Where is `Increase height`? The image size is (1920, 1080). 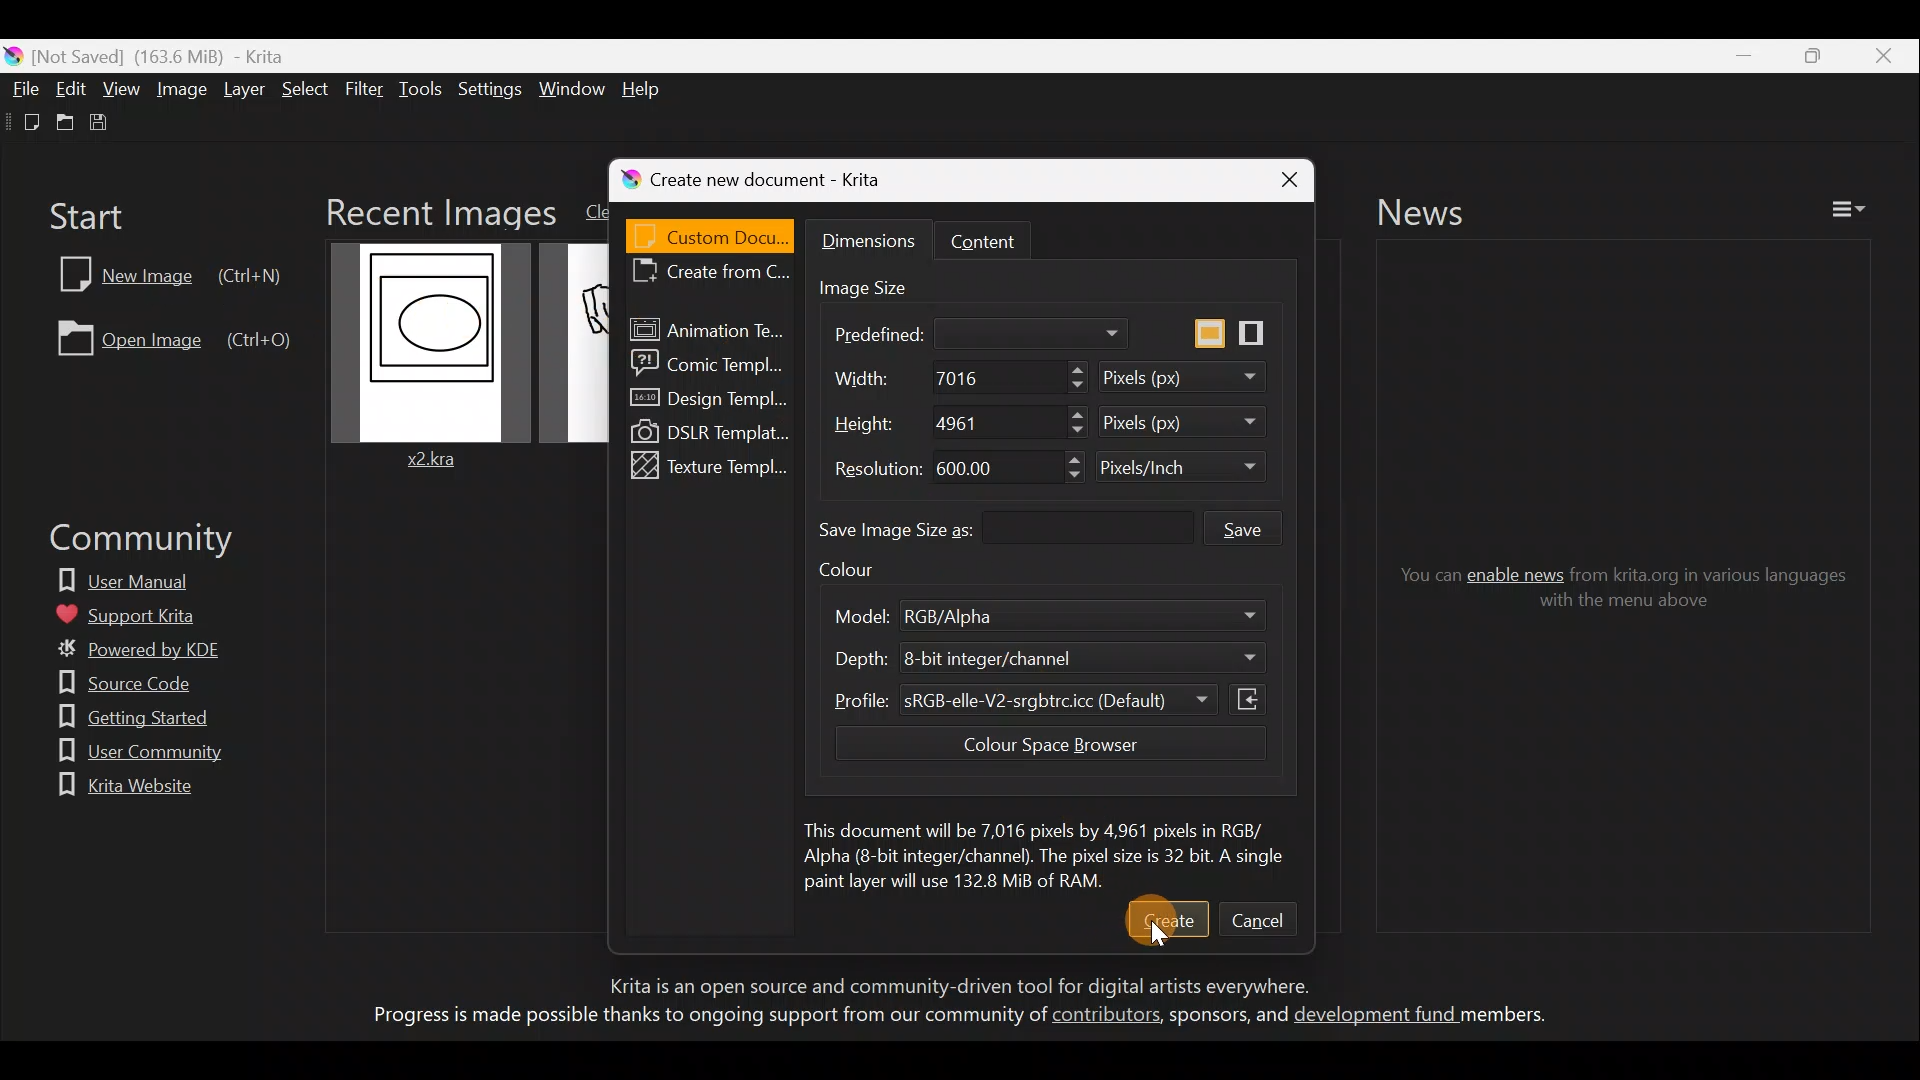 Increase height is located at coordinates (1067, 415).